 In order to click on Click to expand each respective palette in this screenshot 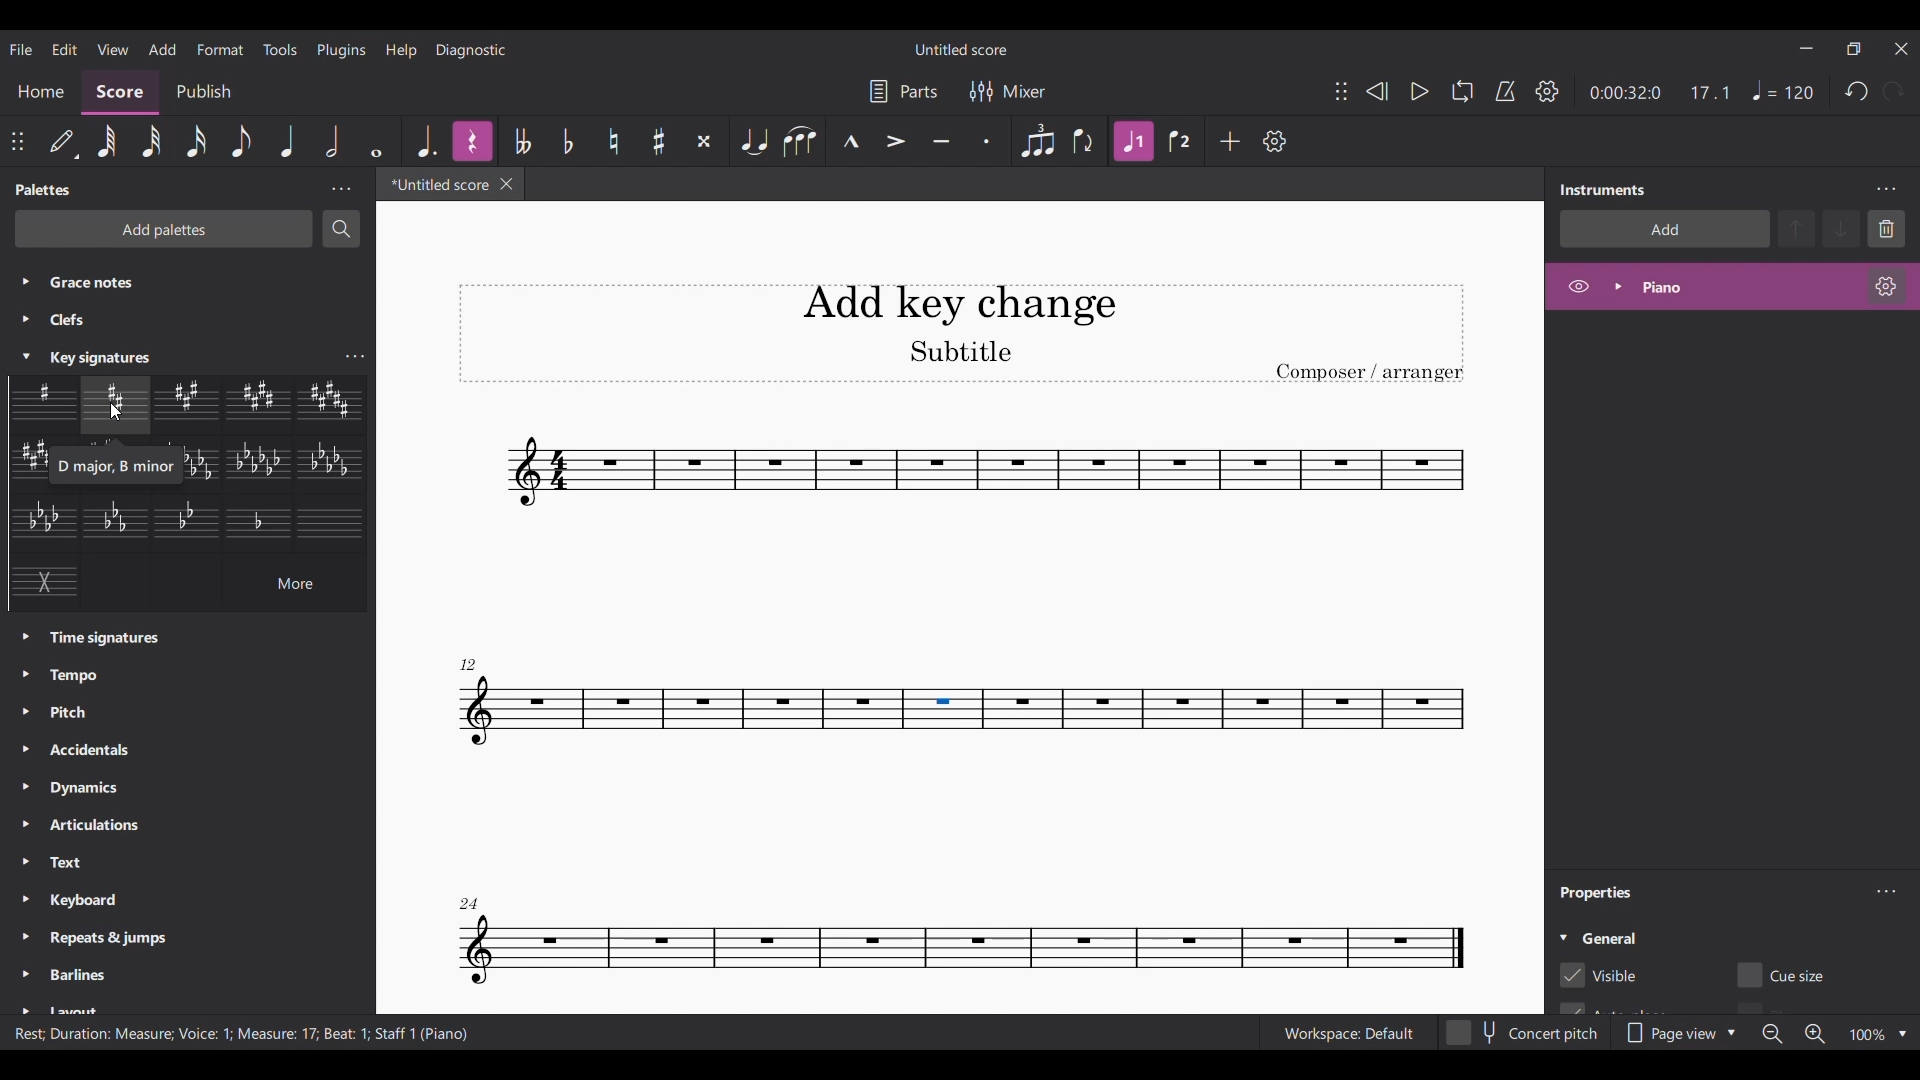, I will do `click(24, 524)`.